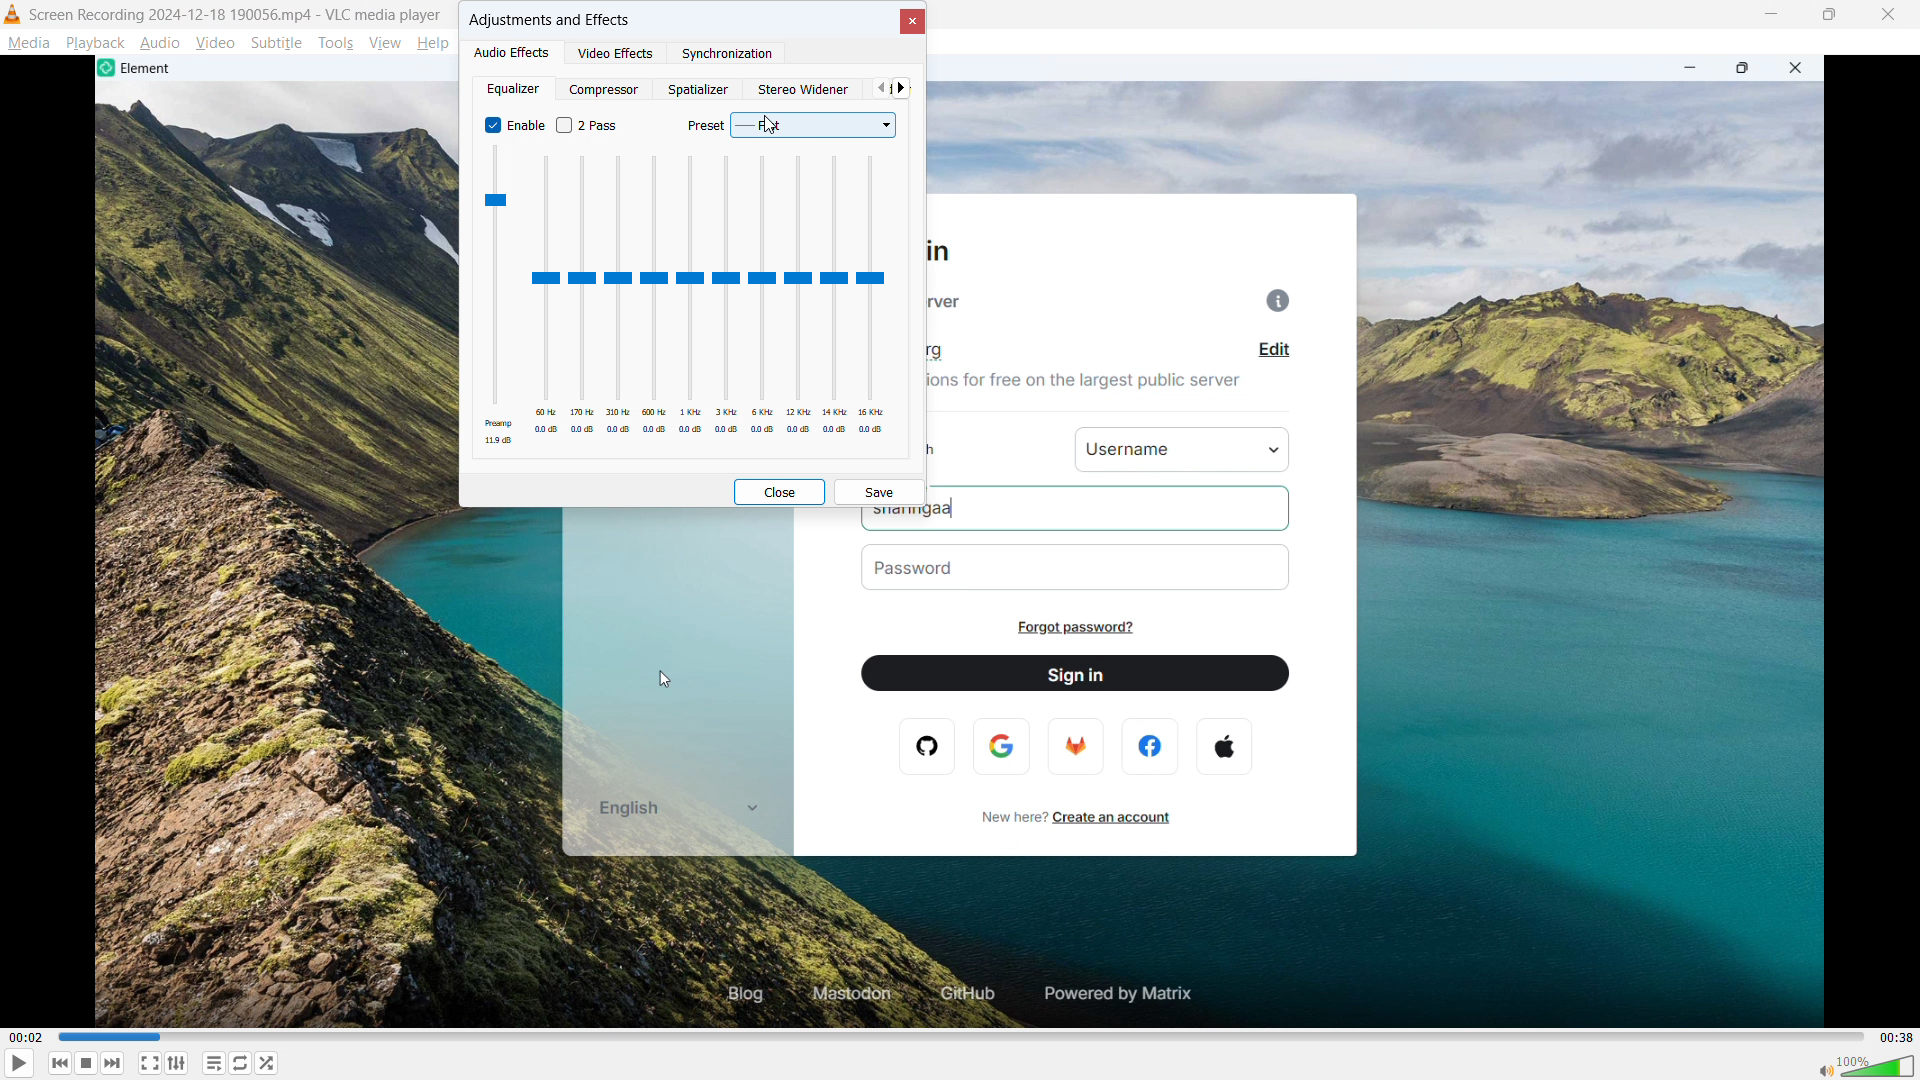 The image size is (1920, 1080). I want to click on Video Playback, so click(962, 768).